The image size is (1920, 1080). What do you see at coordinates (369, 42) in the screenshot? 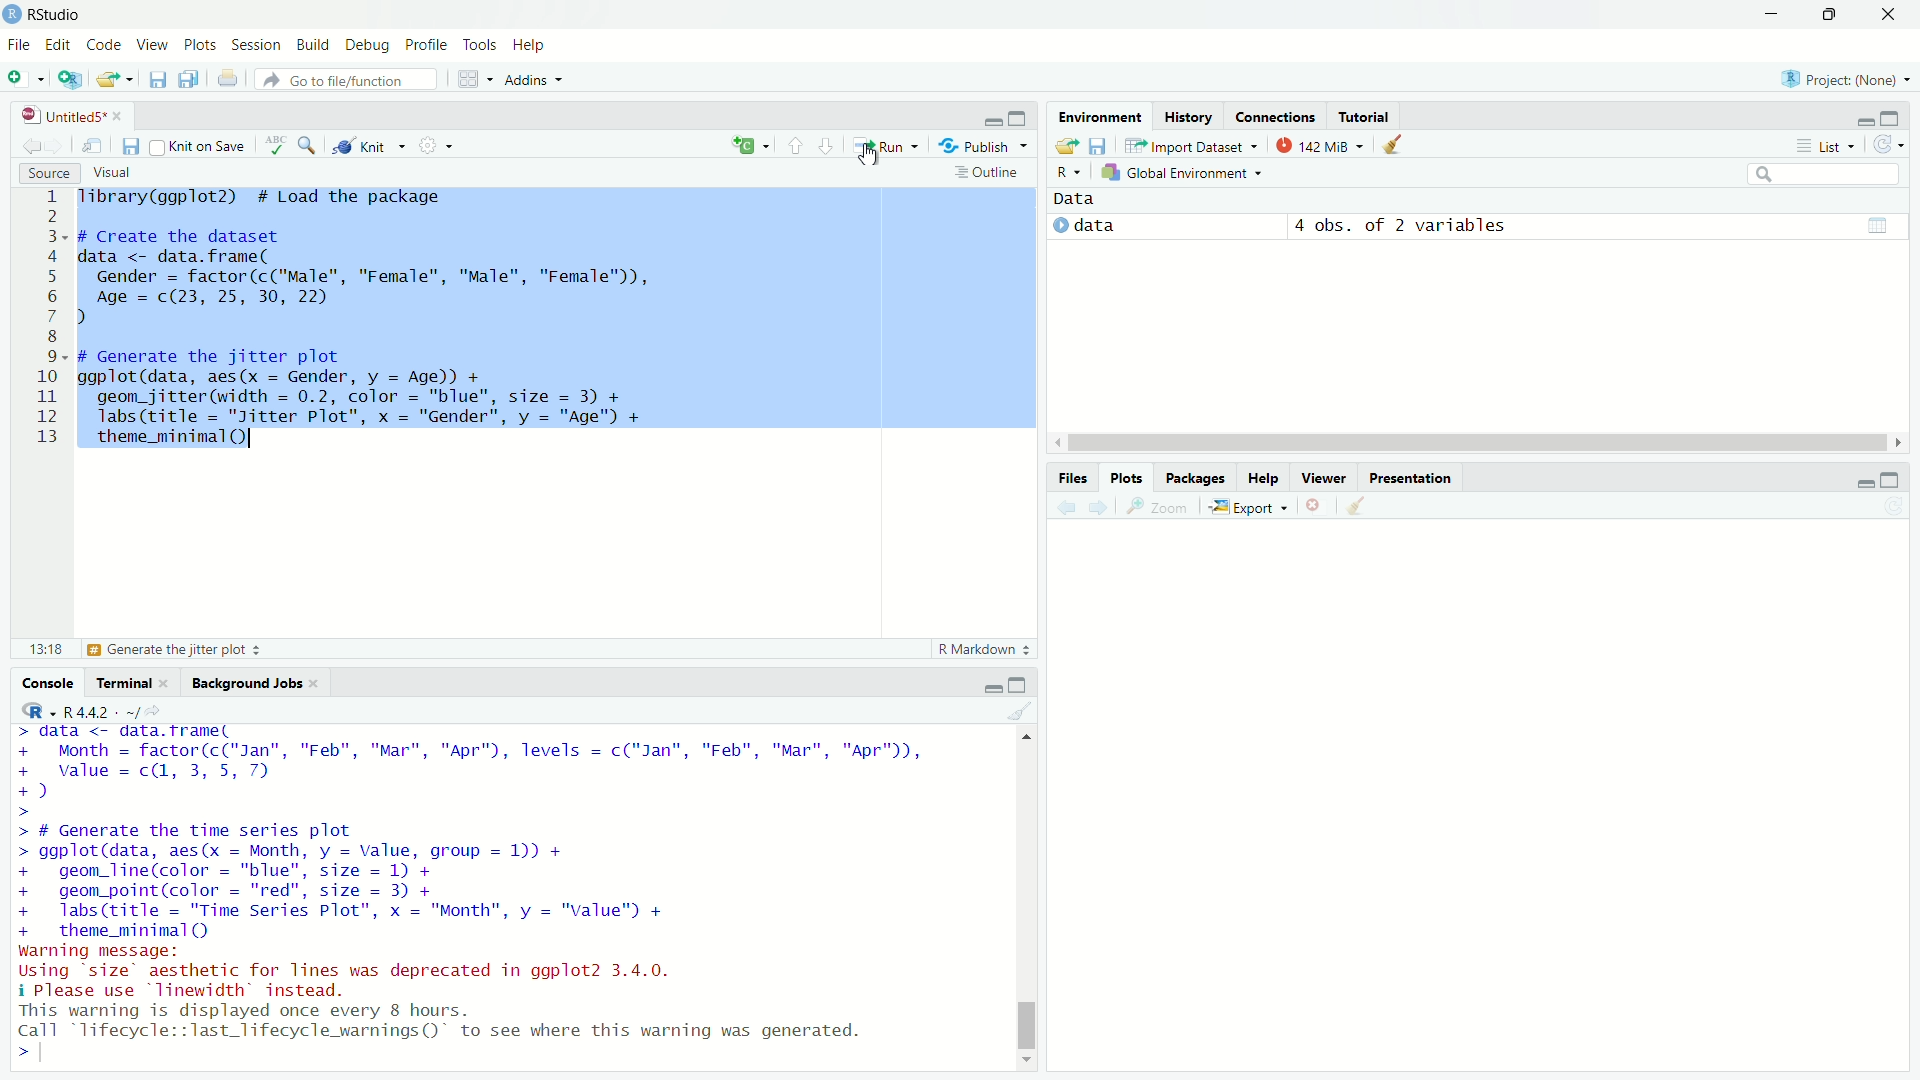
I see `debug` at bounding box center [369, 42].